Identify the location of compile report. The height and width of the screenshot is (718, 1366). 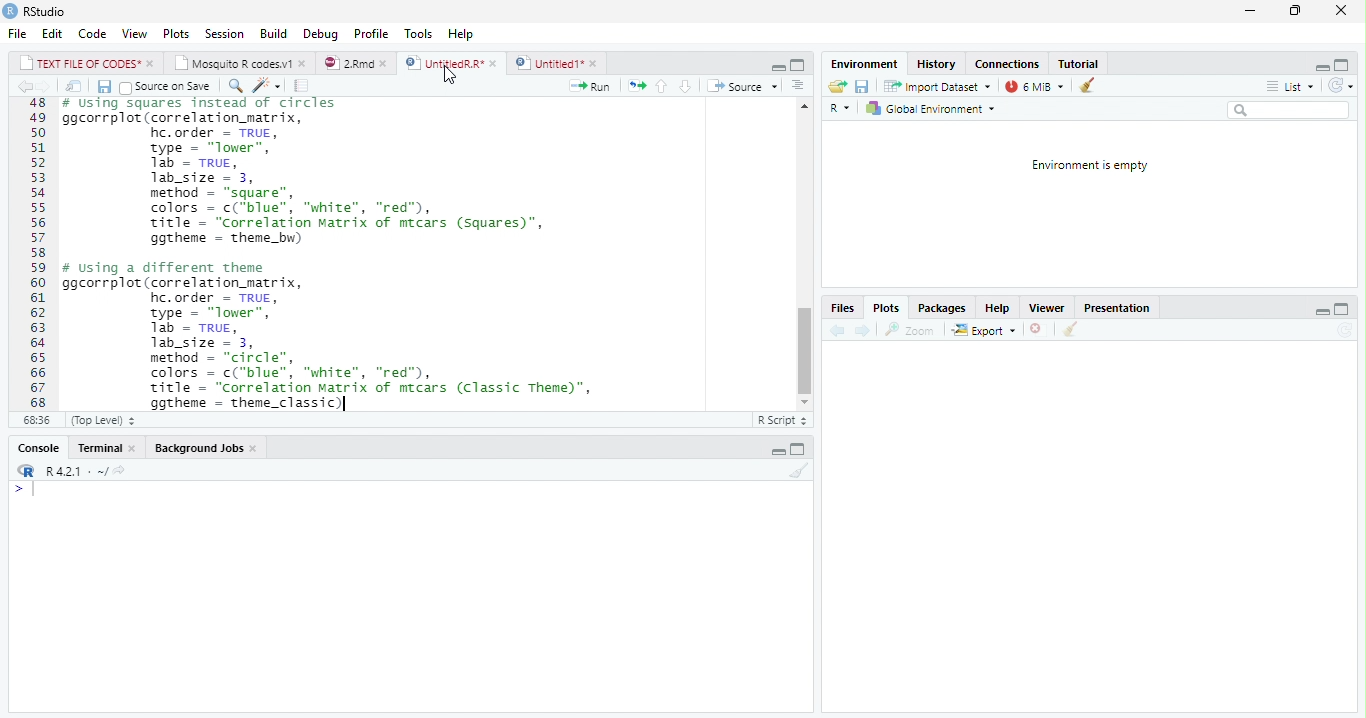
(304, 88).